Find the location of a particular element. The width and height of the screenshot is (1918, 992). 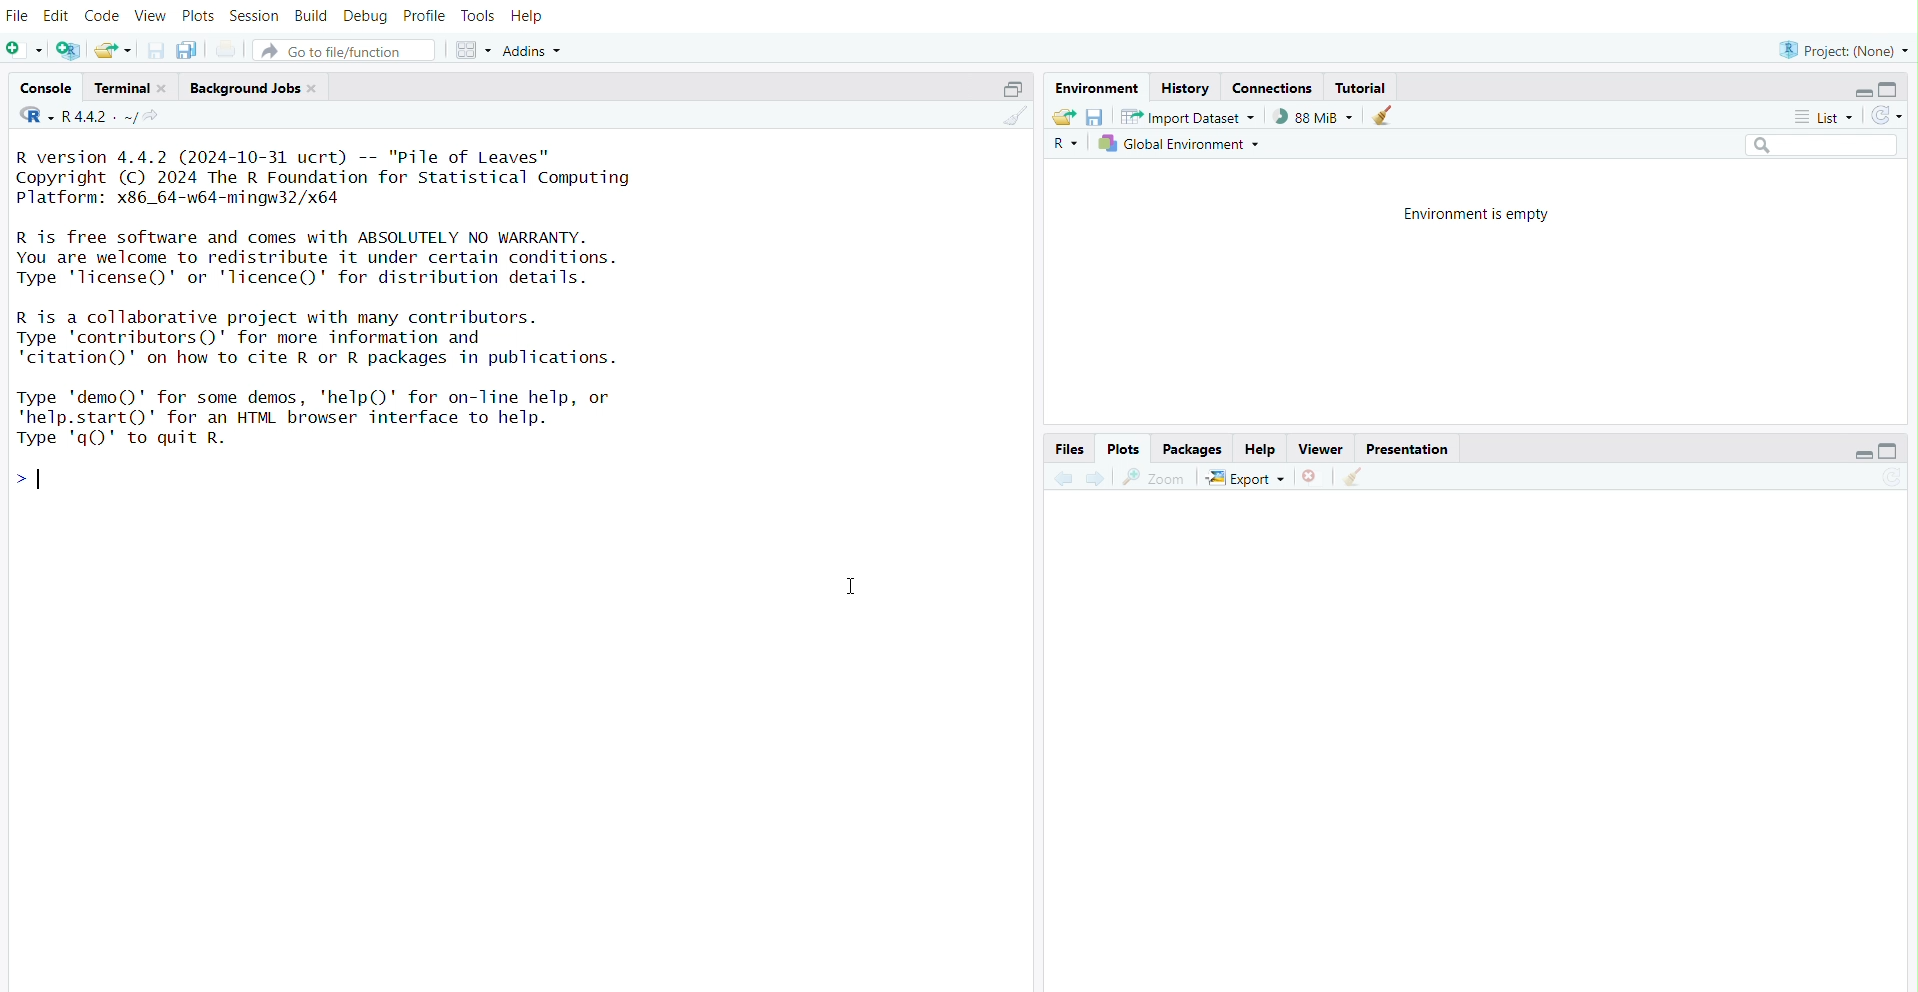

code is located at coordinates (104, 13).